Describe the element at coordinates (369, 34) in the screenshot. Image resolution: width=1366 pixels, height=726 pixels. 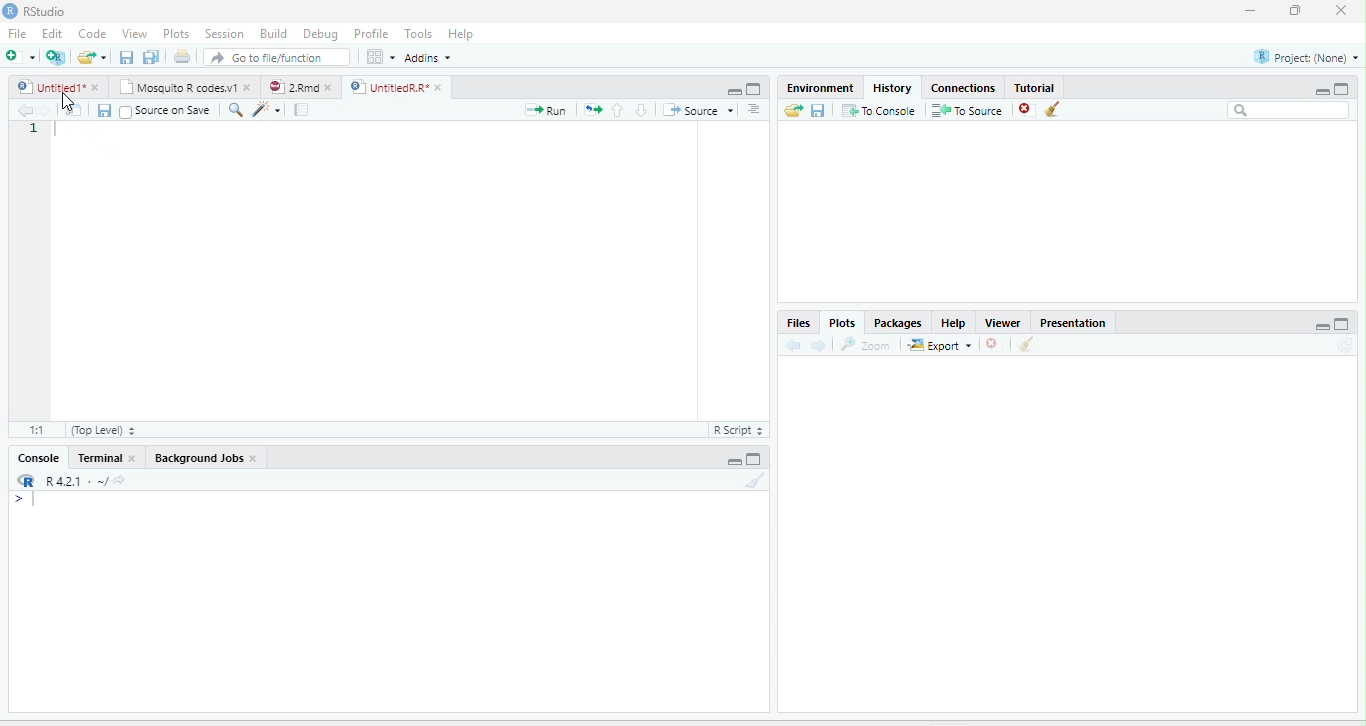
I see `Profile` at that location.